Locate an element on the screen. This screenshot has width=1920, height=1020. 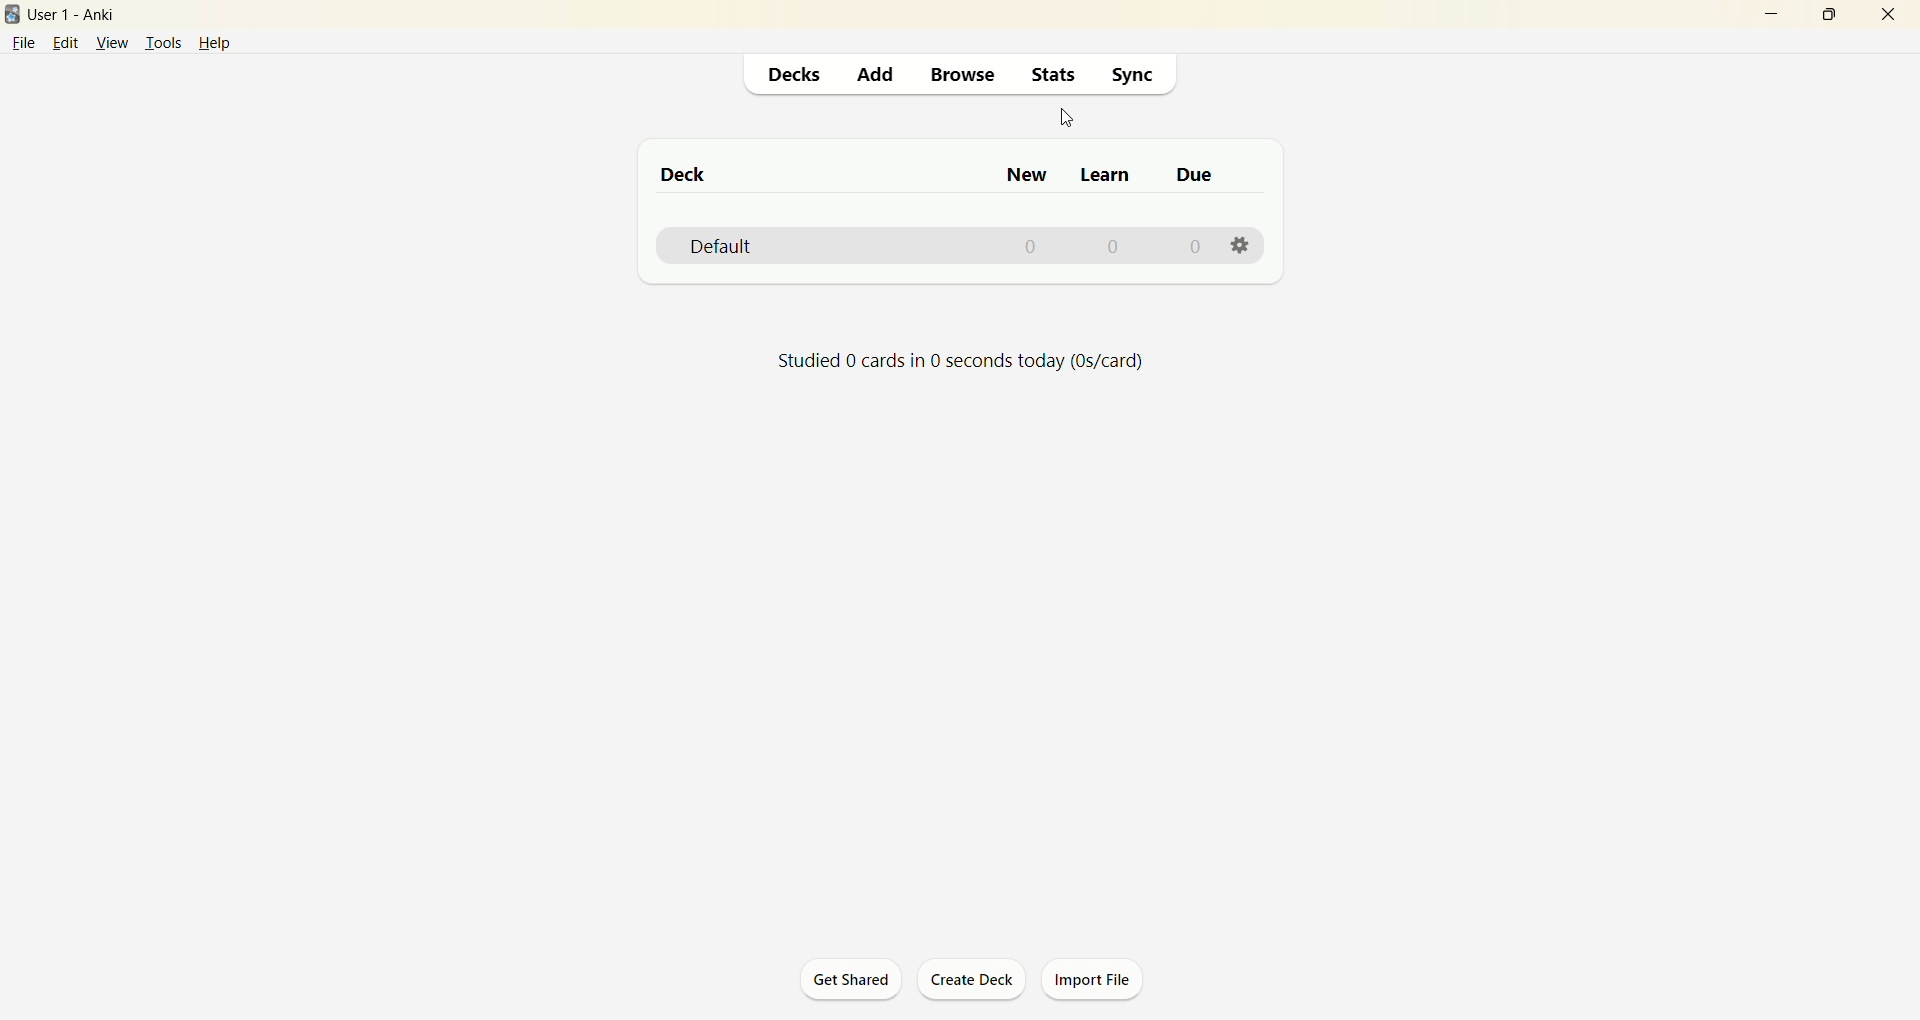
maximize is located at coordinates (1821, 14).